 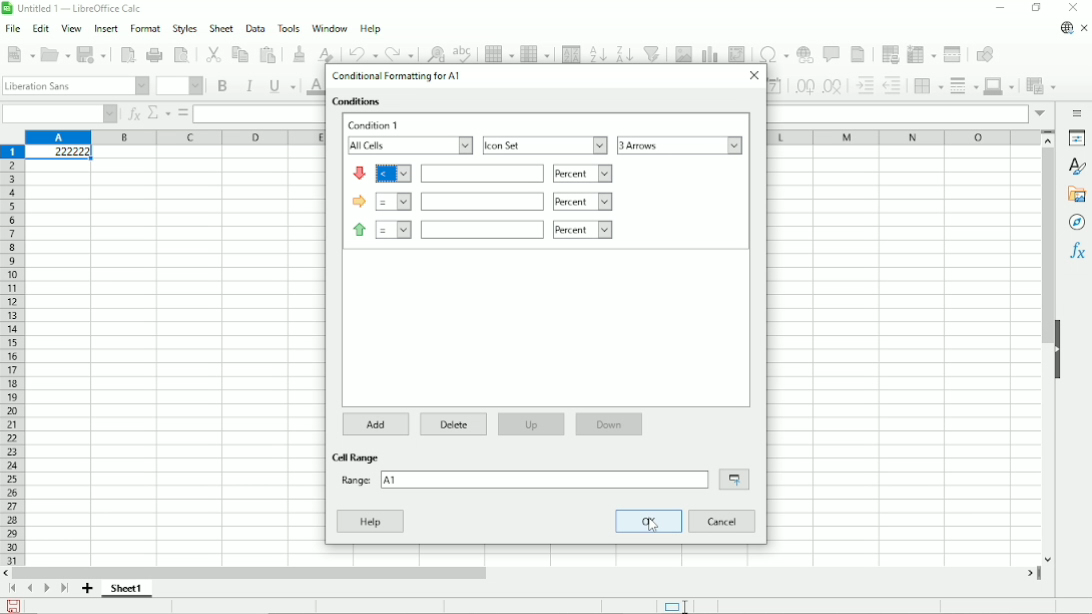 What do you see at coordinates (40, 30) in the screenshot?
I see `Edit` at bounding box center [40, 30].